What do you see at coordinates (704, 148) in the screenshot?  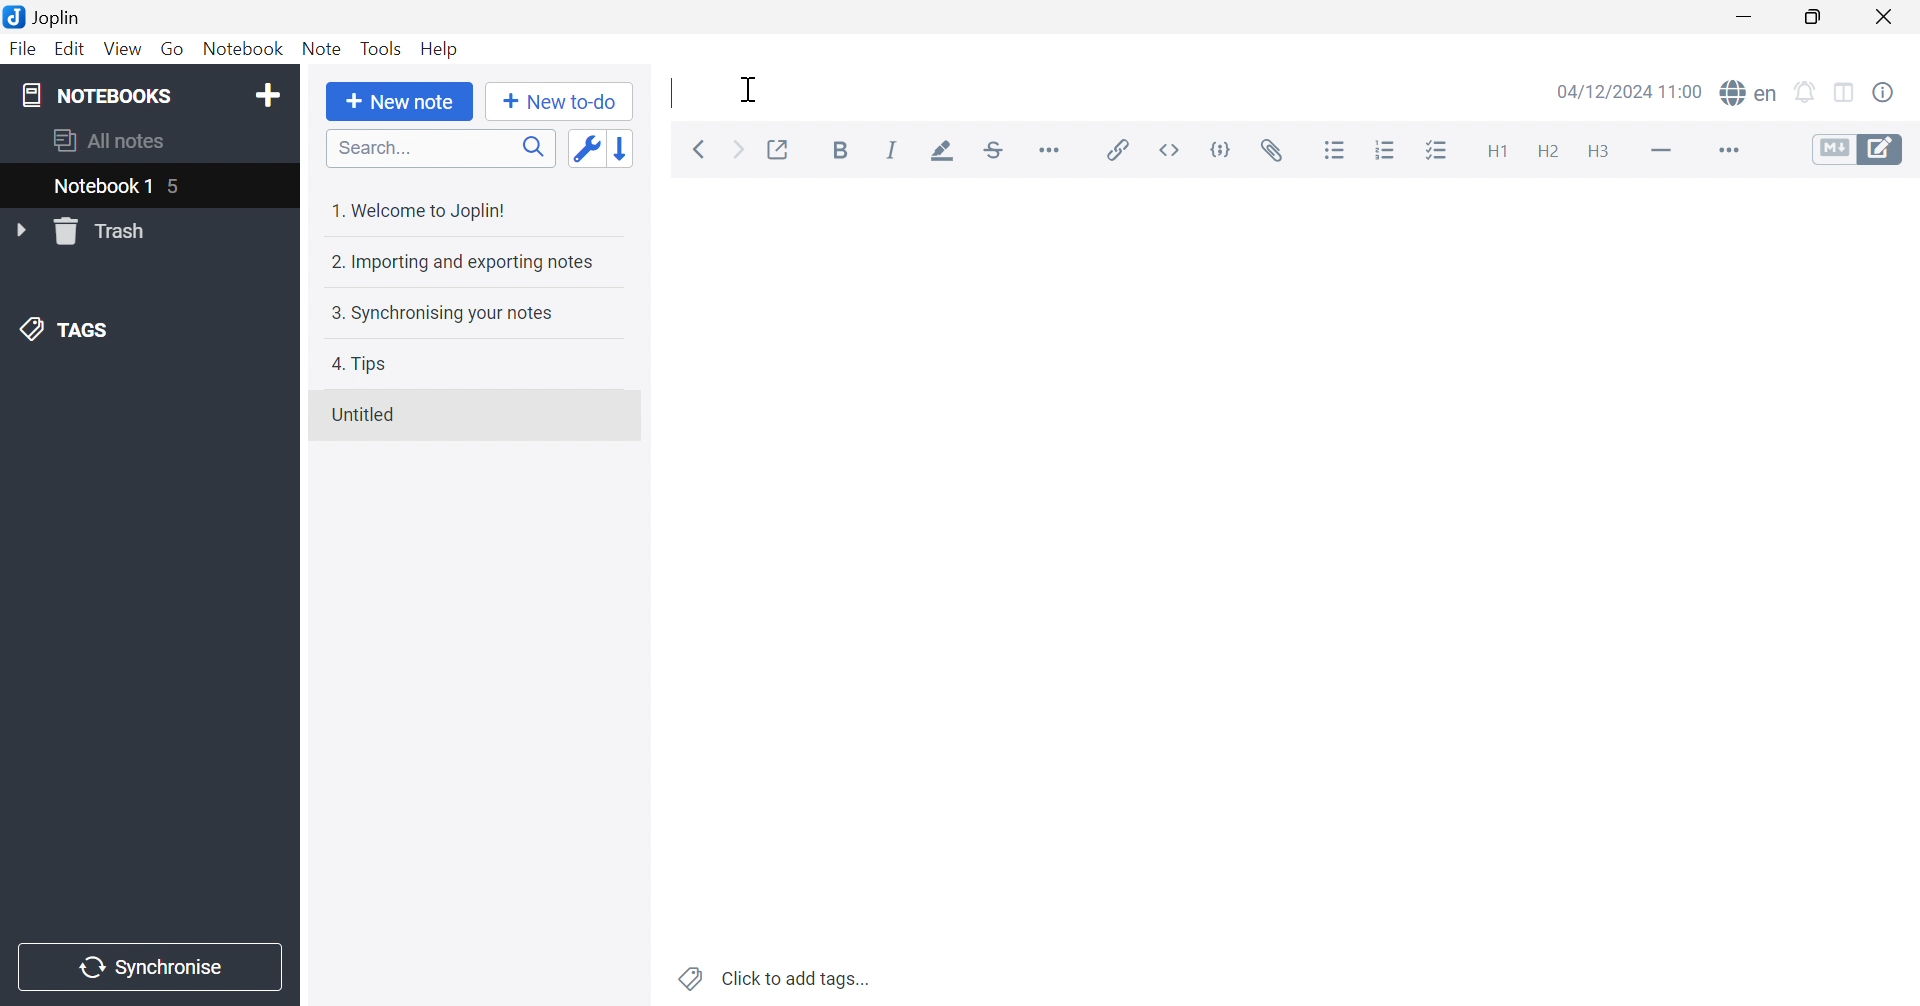 I see `Back` at bounding box center [704, 148].